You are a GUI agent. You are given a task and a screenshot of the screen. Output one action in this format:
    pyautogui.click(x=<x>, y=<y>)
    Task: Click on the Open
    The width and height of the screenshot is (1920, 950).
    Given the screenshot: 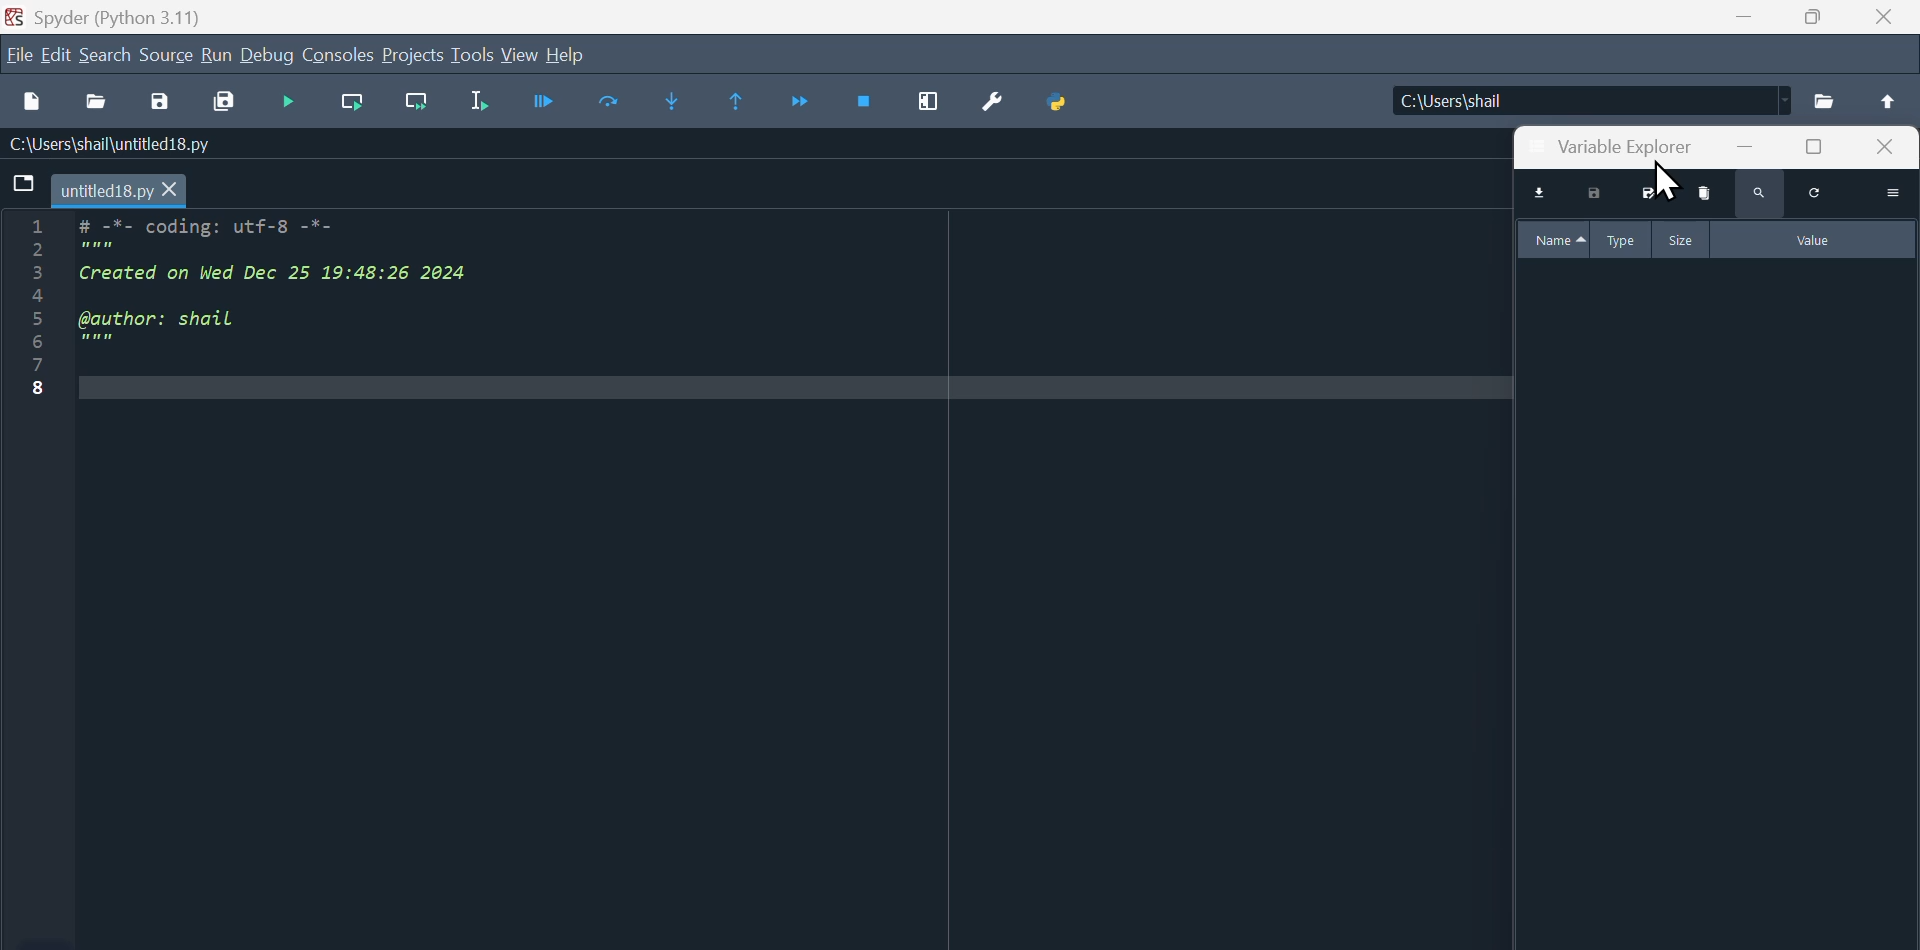 What is the action you would take?
    pyautogui.click(x=100, y=104)
    